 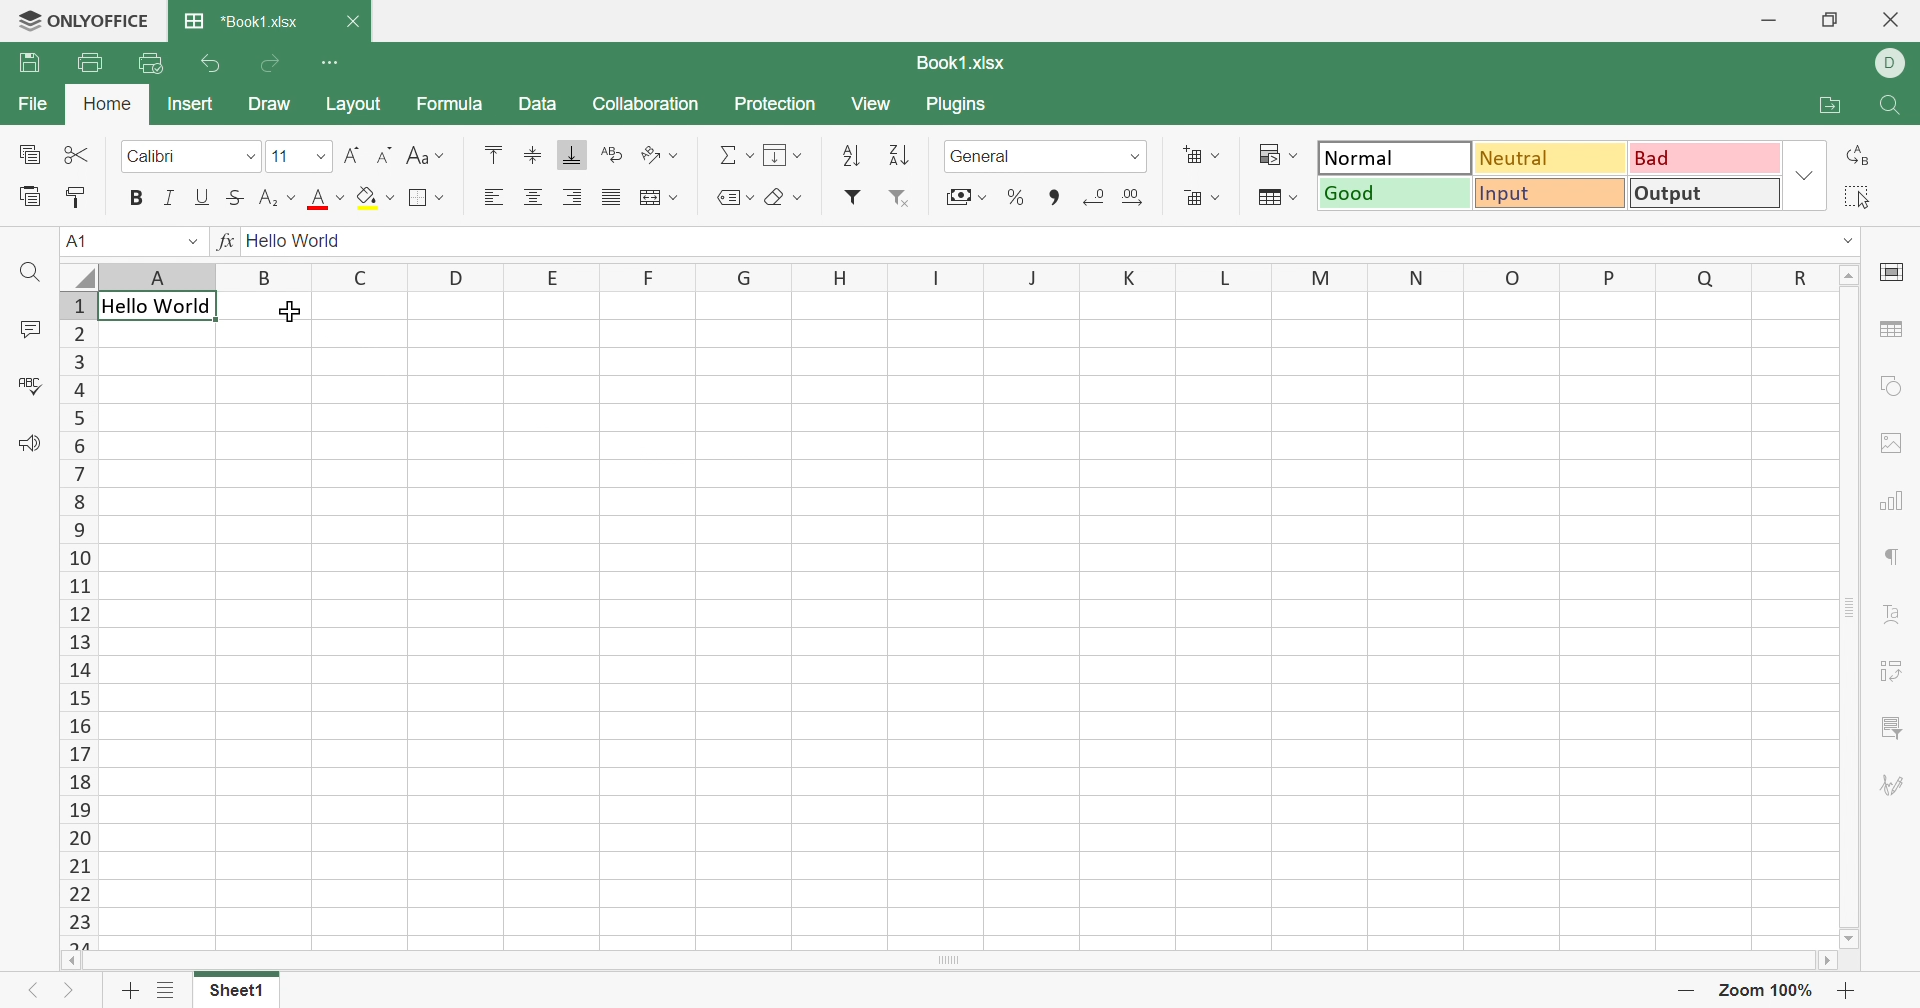 I want to click on Replace, so click(x=1859, y=156).